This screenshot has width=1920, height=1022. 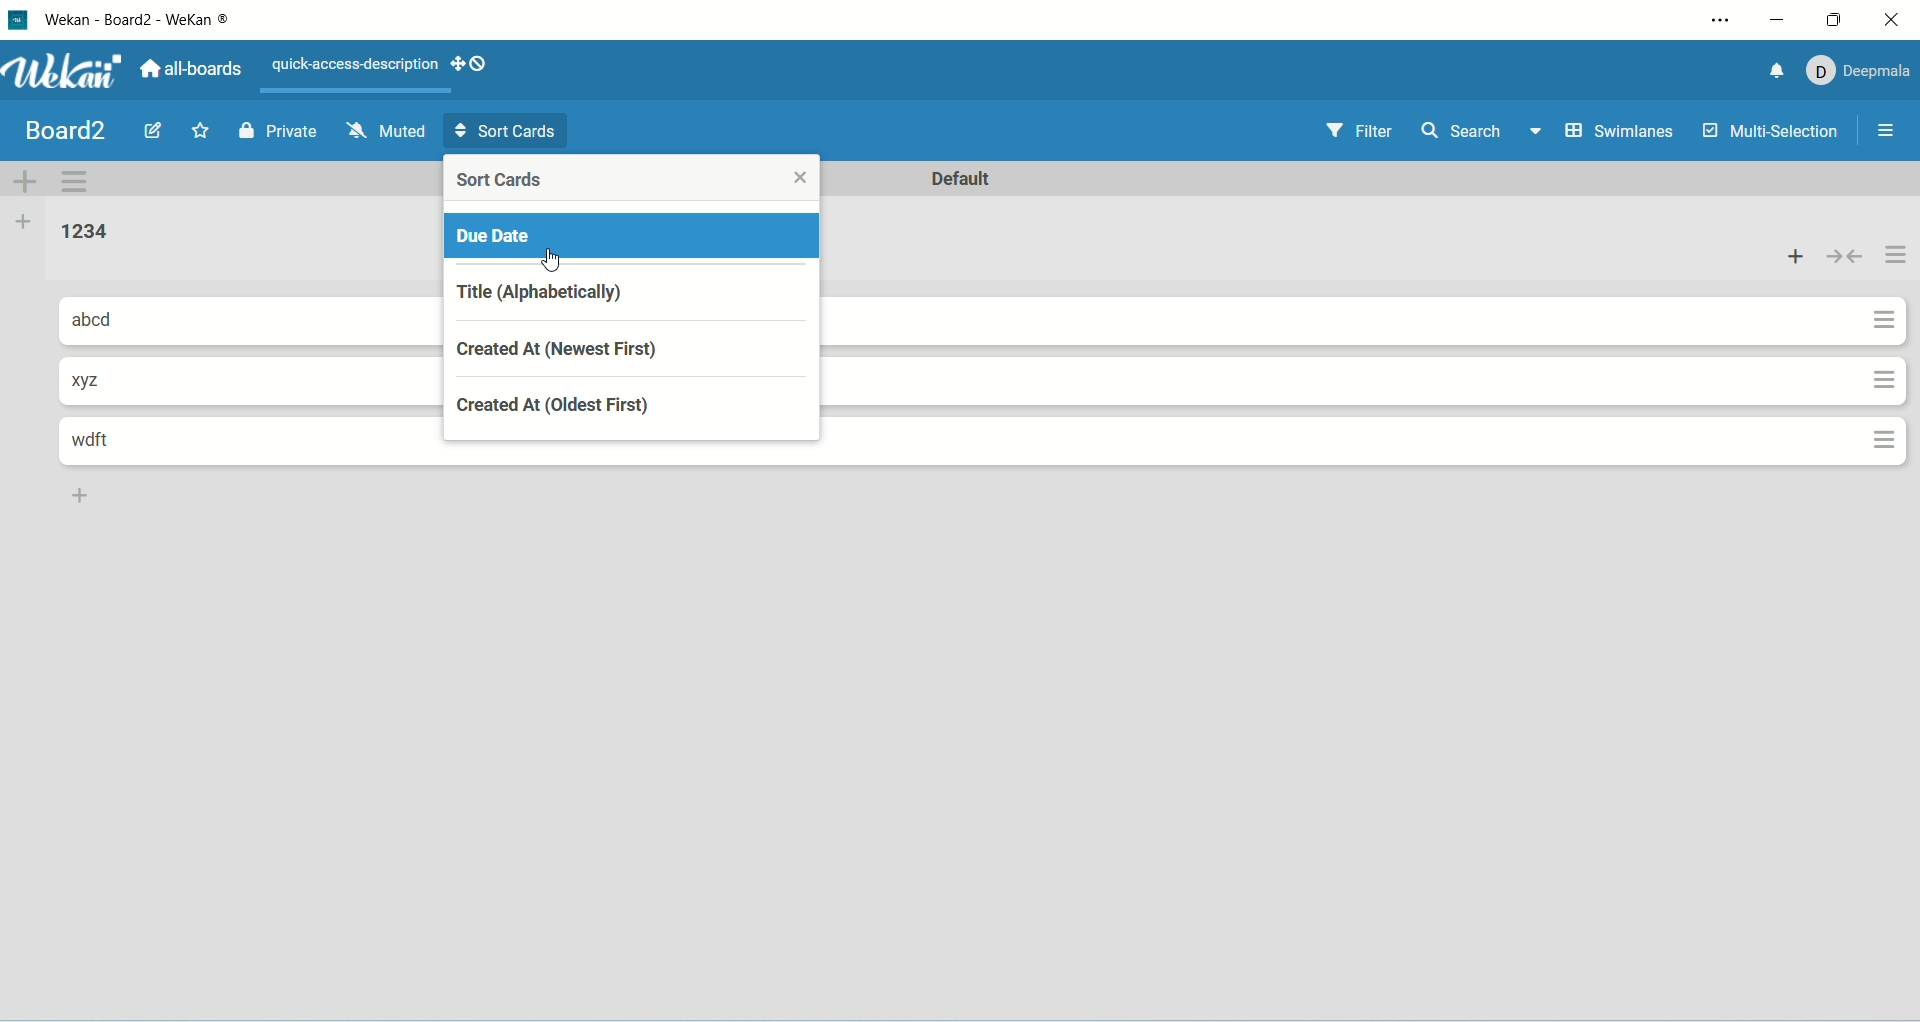 I want to click on card title, so click(x=96, y=380).